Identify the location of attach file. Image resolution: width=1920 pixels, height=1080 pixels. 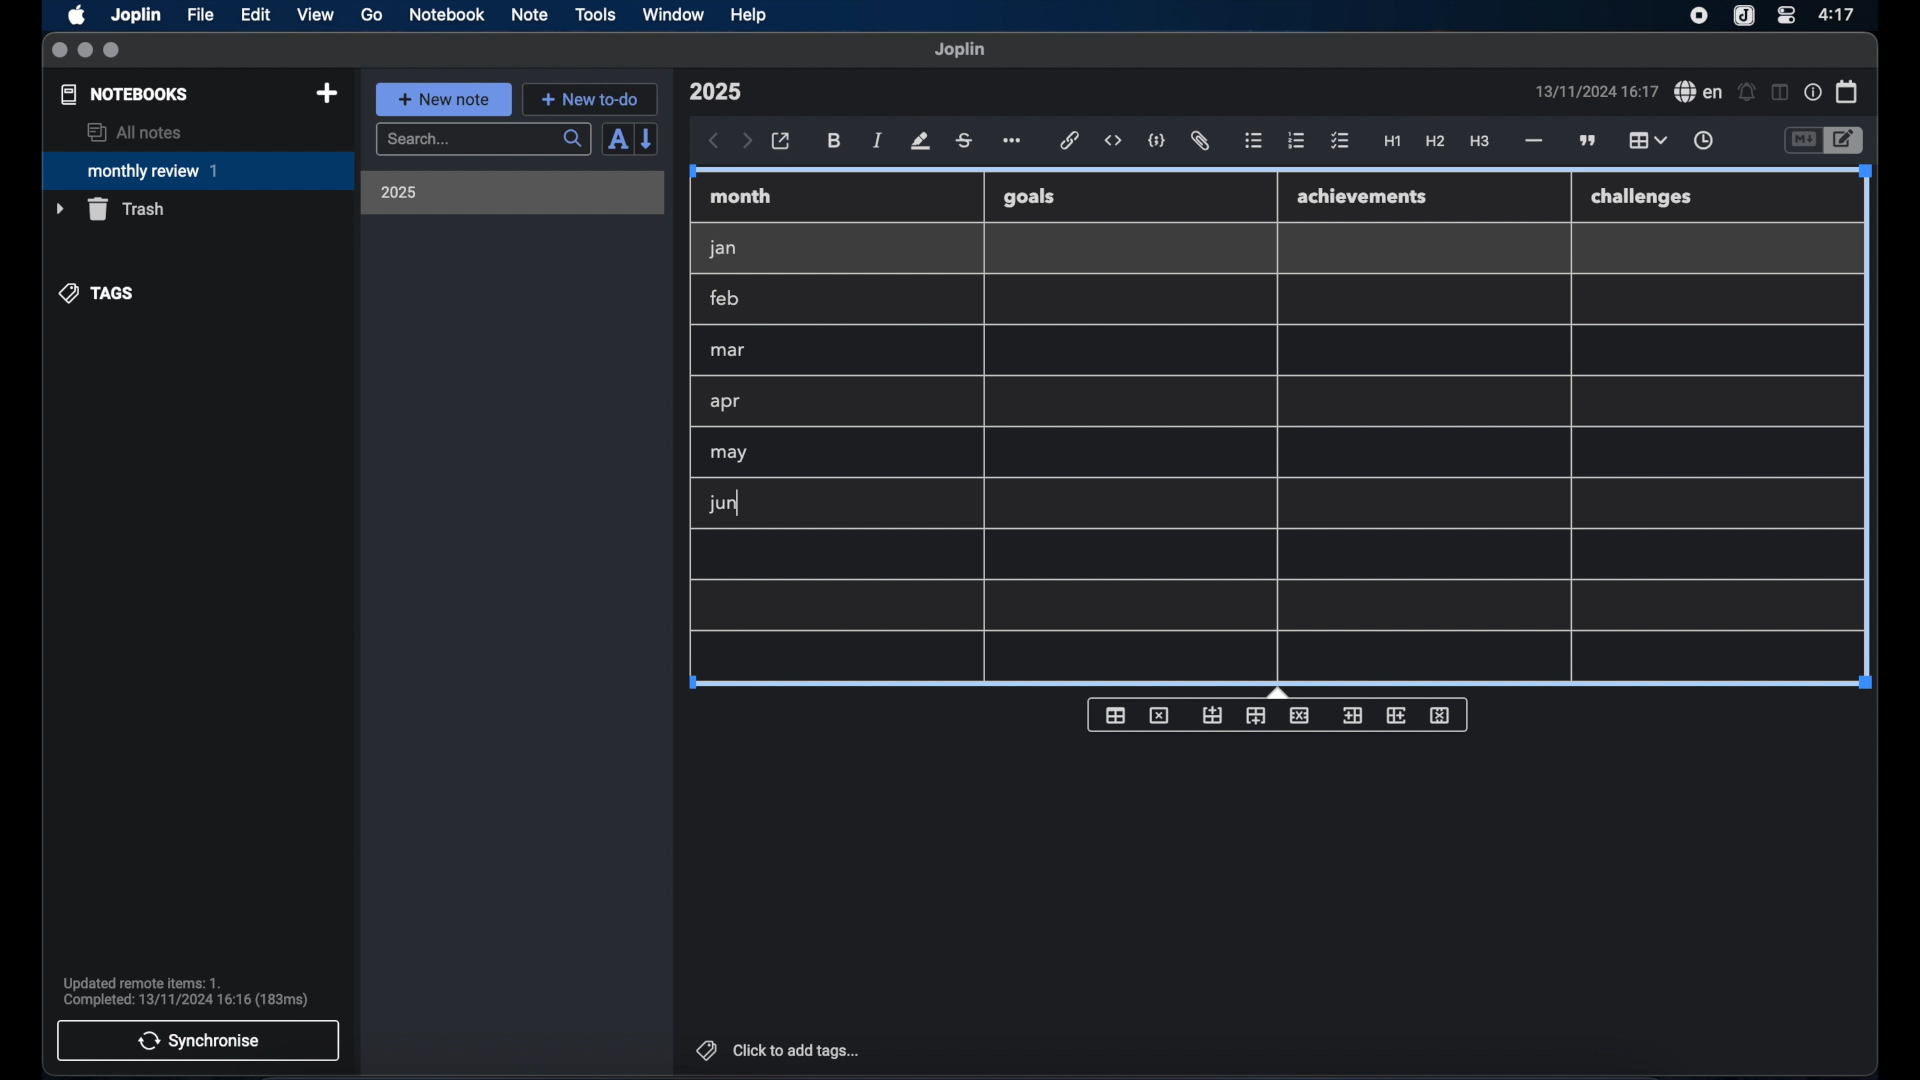
(1200, 141).